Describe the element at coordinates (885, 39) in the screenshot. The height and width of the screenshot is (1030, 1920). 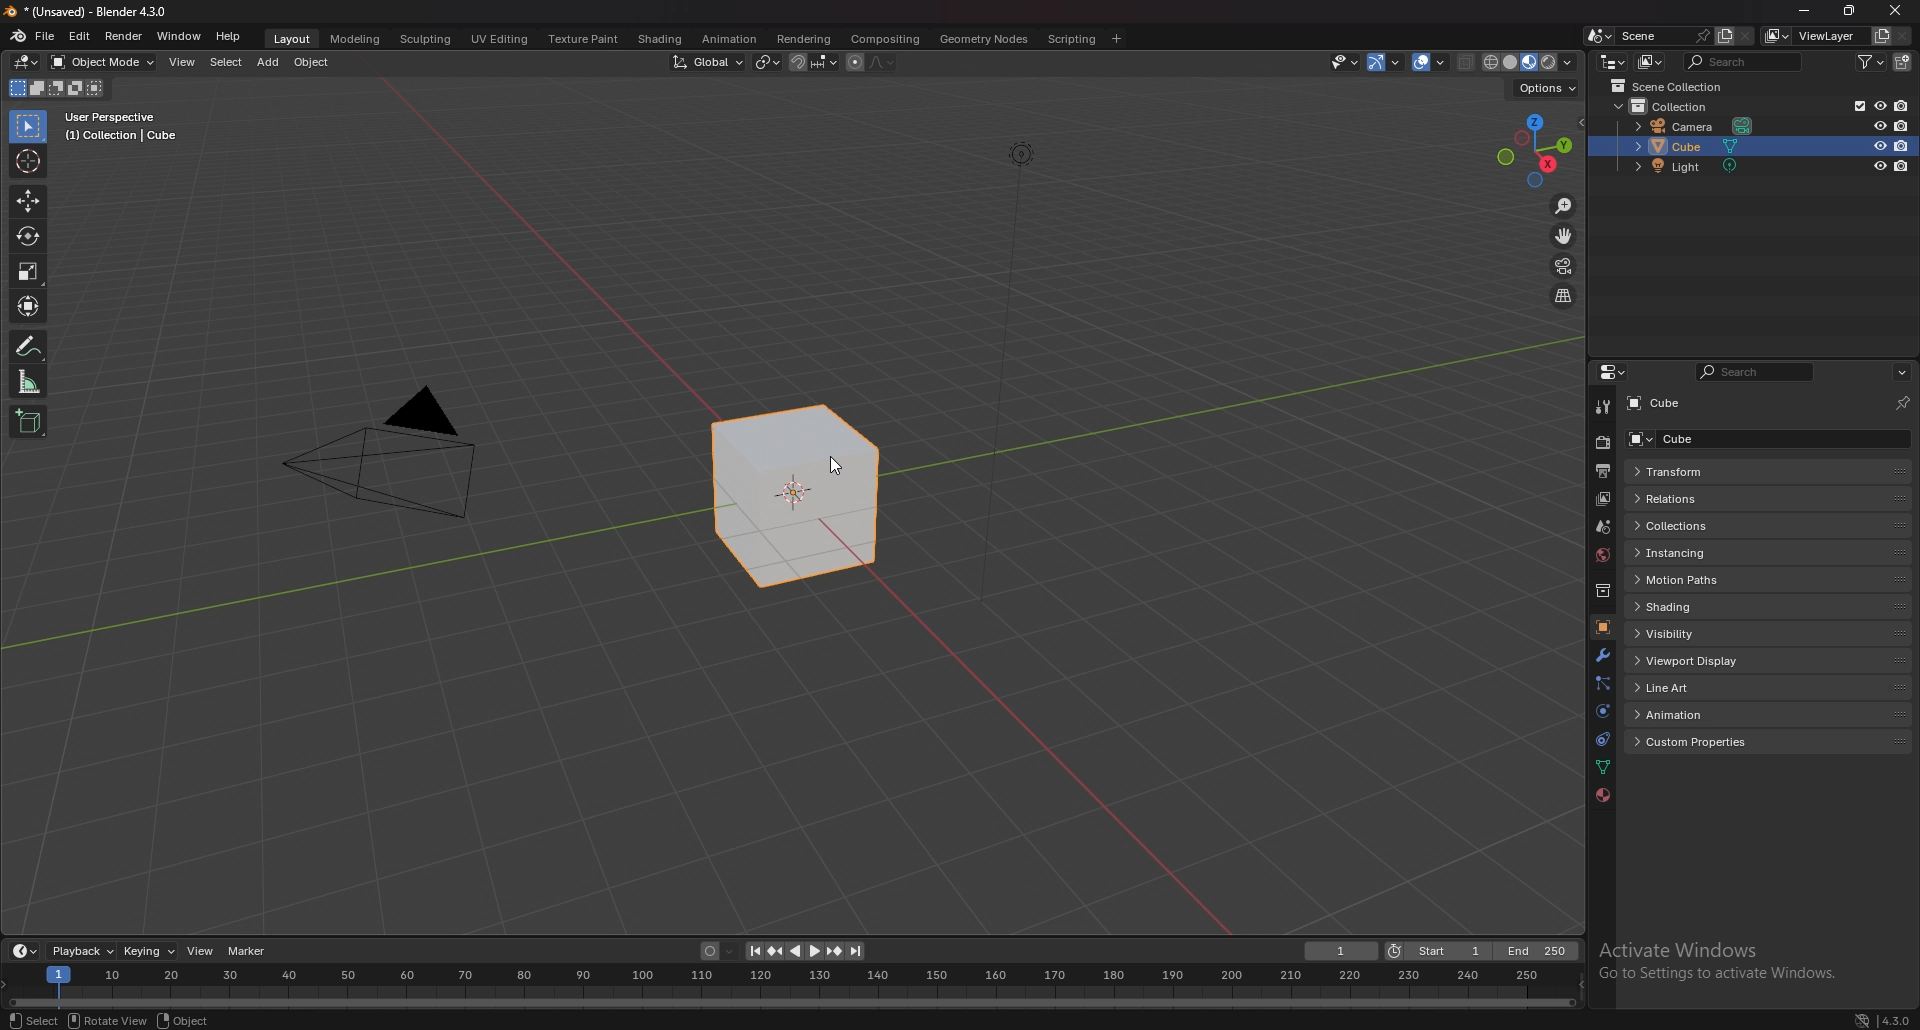
I see `compisiting` at that location.